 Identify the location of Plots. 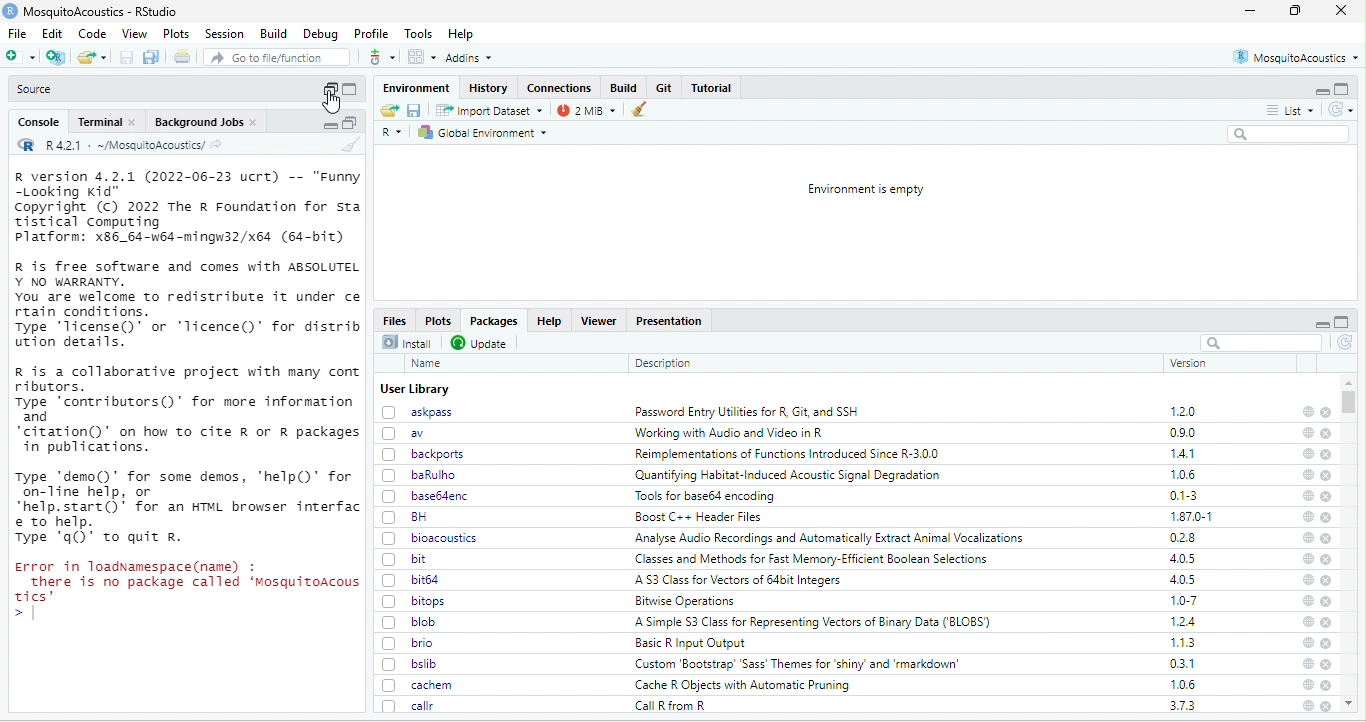
(176, 33).